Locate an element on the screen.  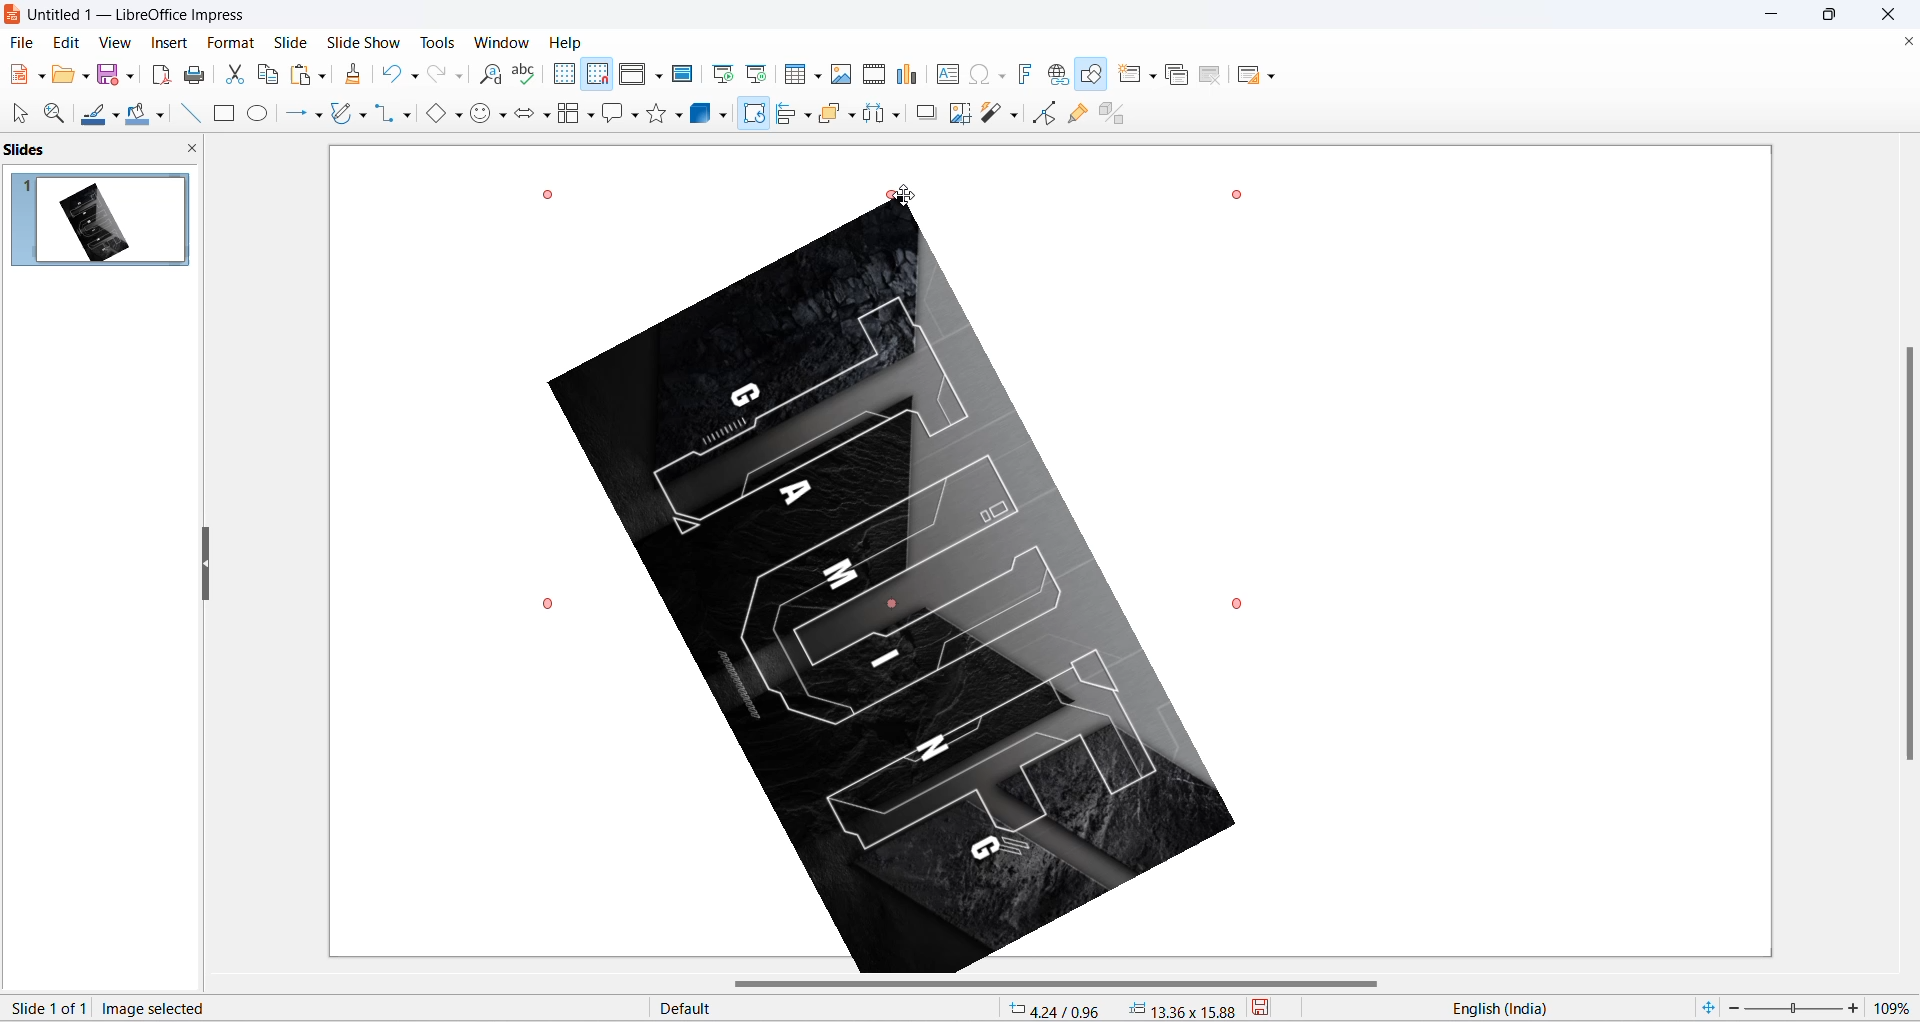
save  is located at coordinates (109, 77).